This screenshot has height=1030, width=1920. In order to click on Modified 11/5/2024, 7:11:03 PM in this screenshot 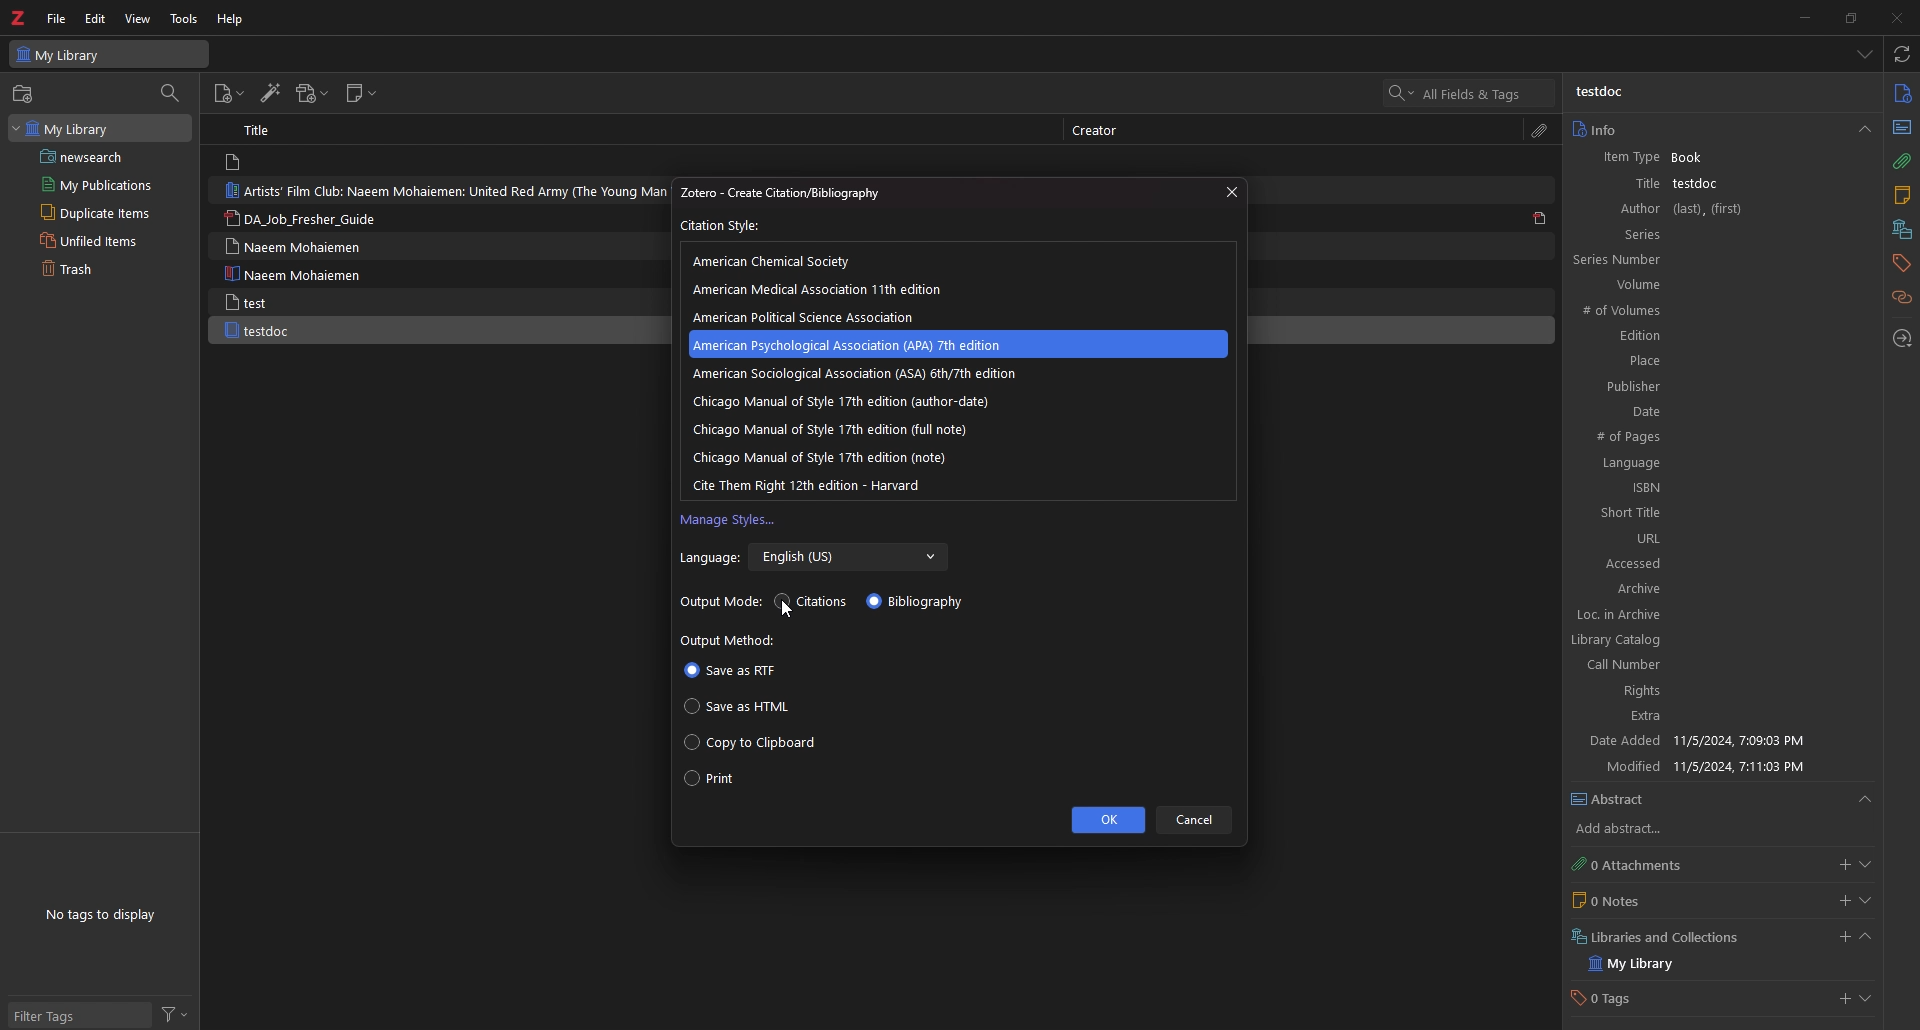, I will do `click(1718, 766)`.